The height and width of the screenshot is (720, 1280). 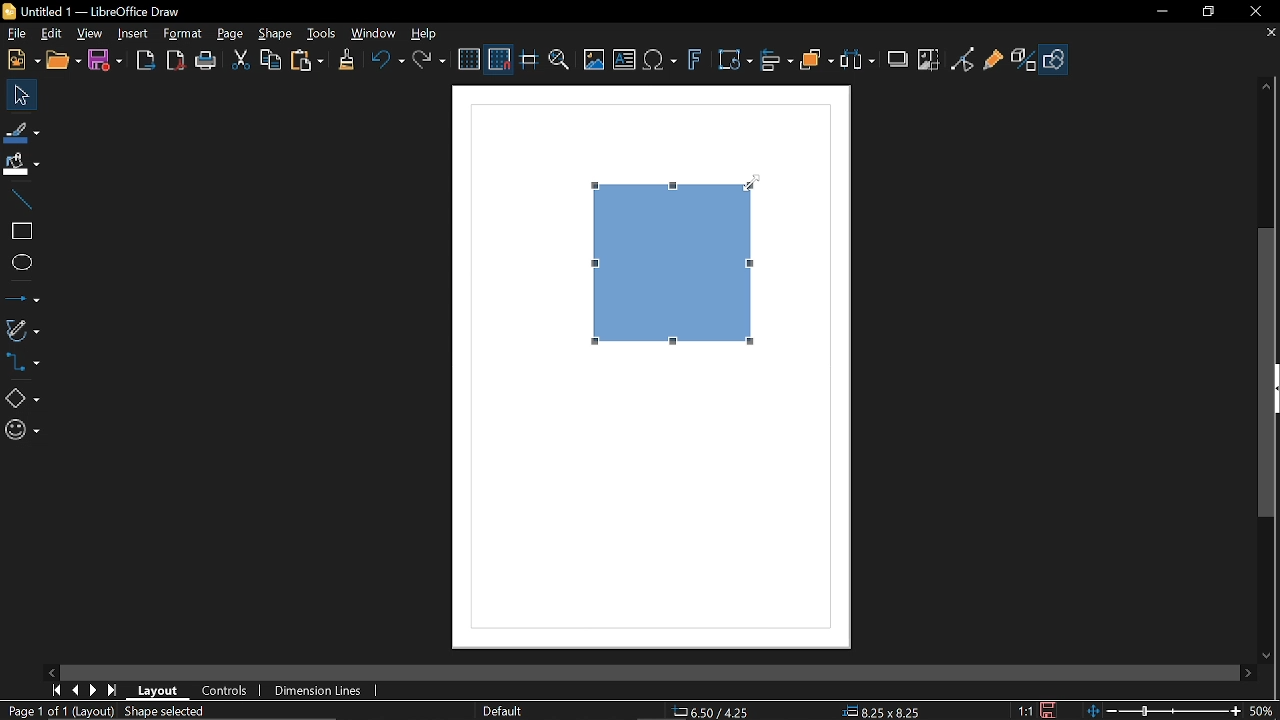 I want to click on Rectangle, so click(x=20, y=230).